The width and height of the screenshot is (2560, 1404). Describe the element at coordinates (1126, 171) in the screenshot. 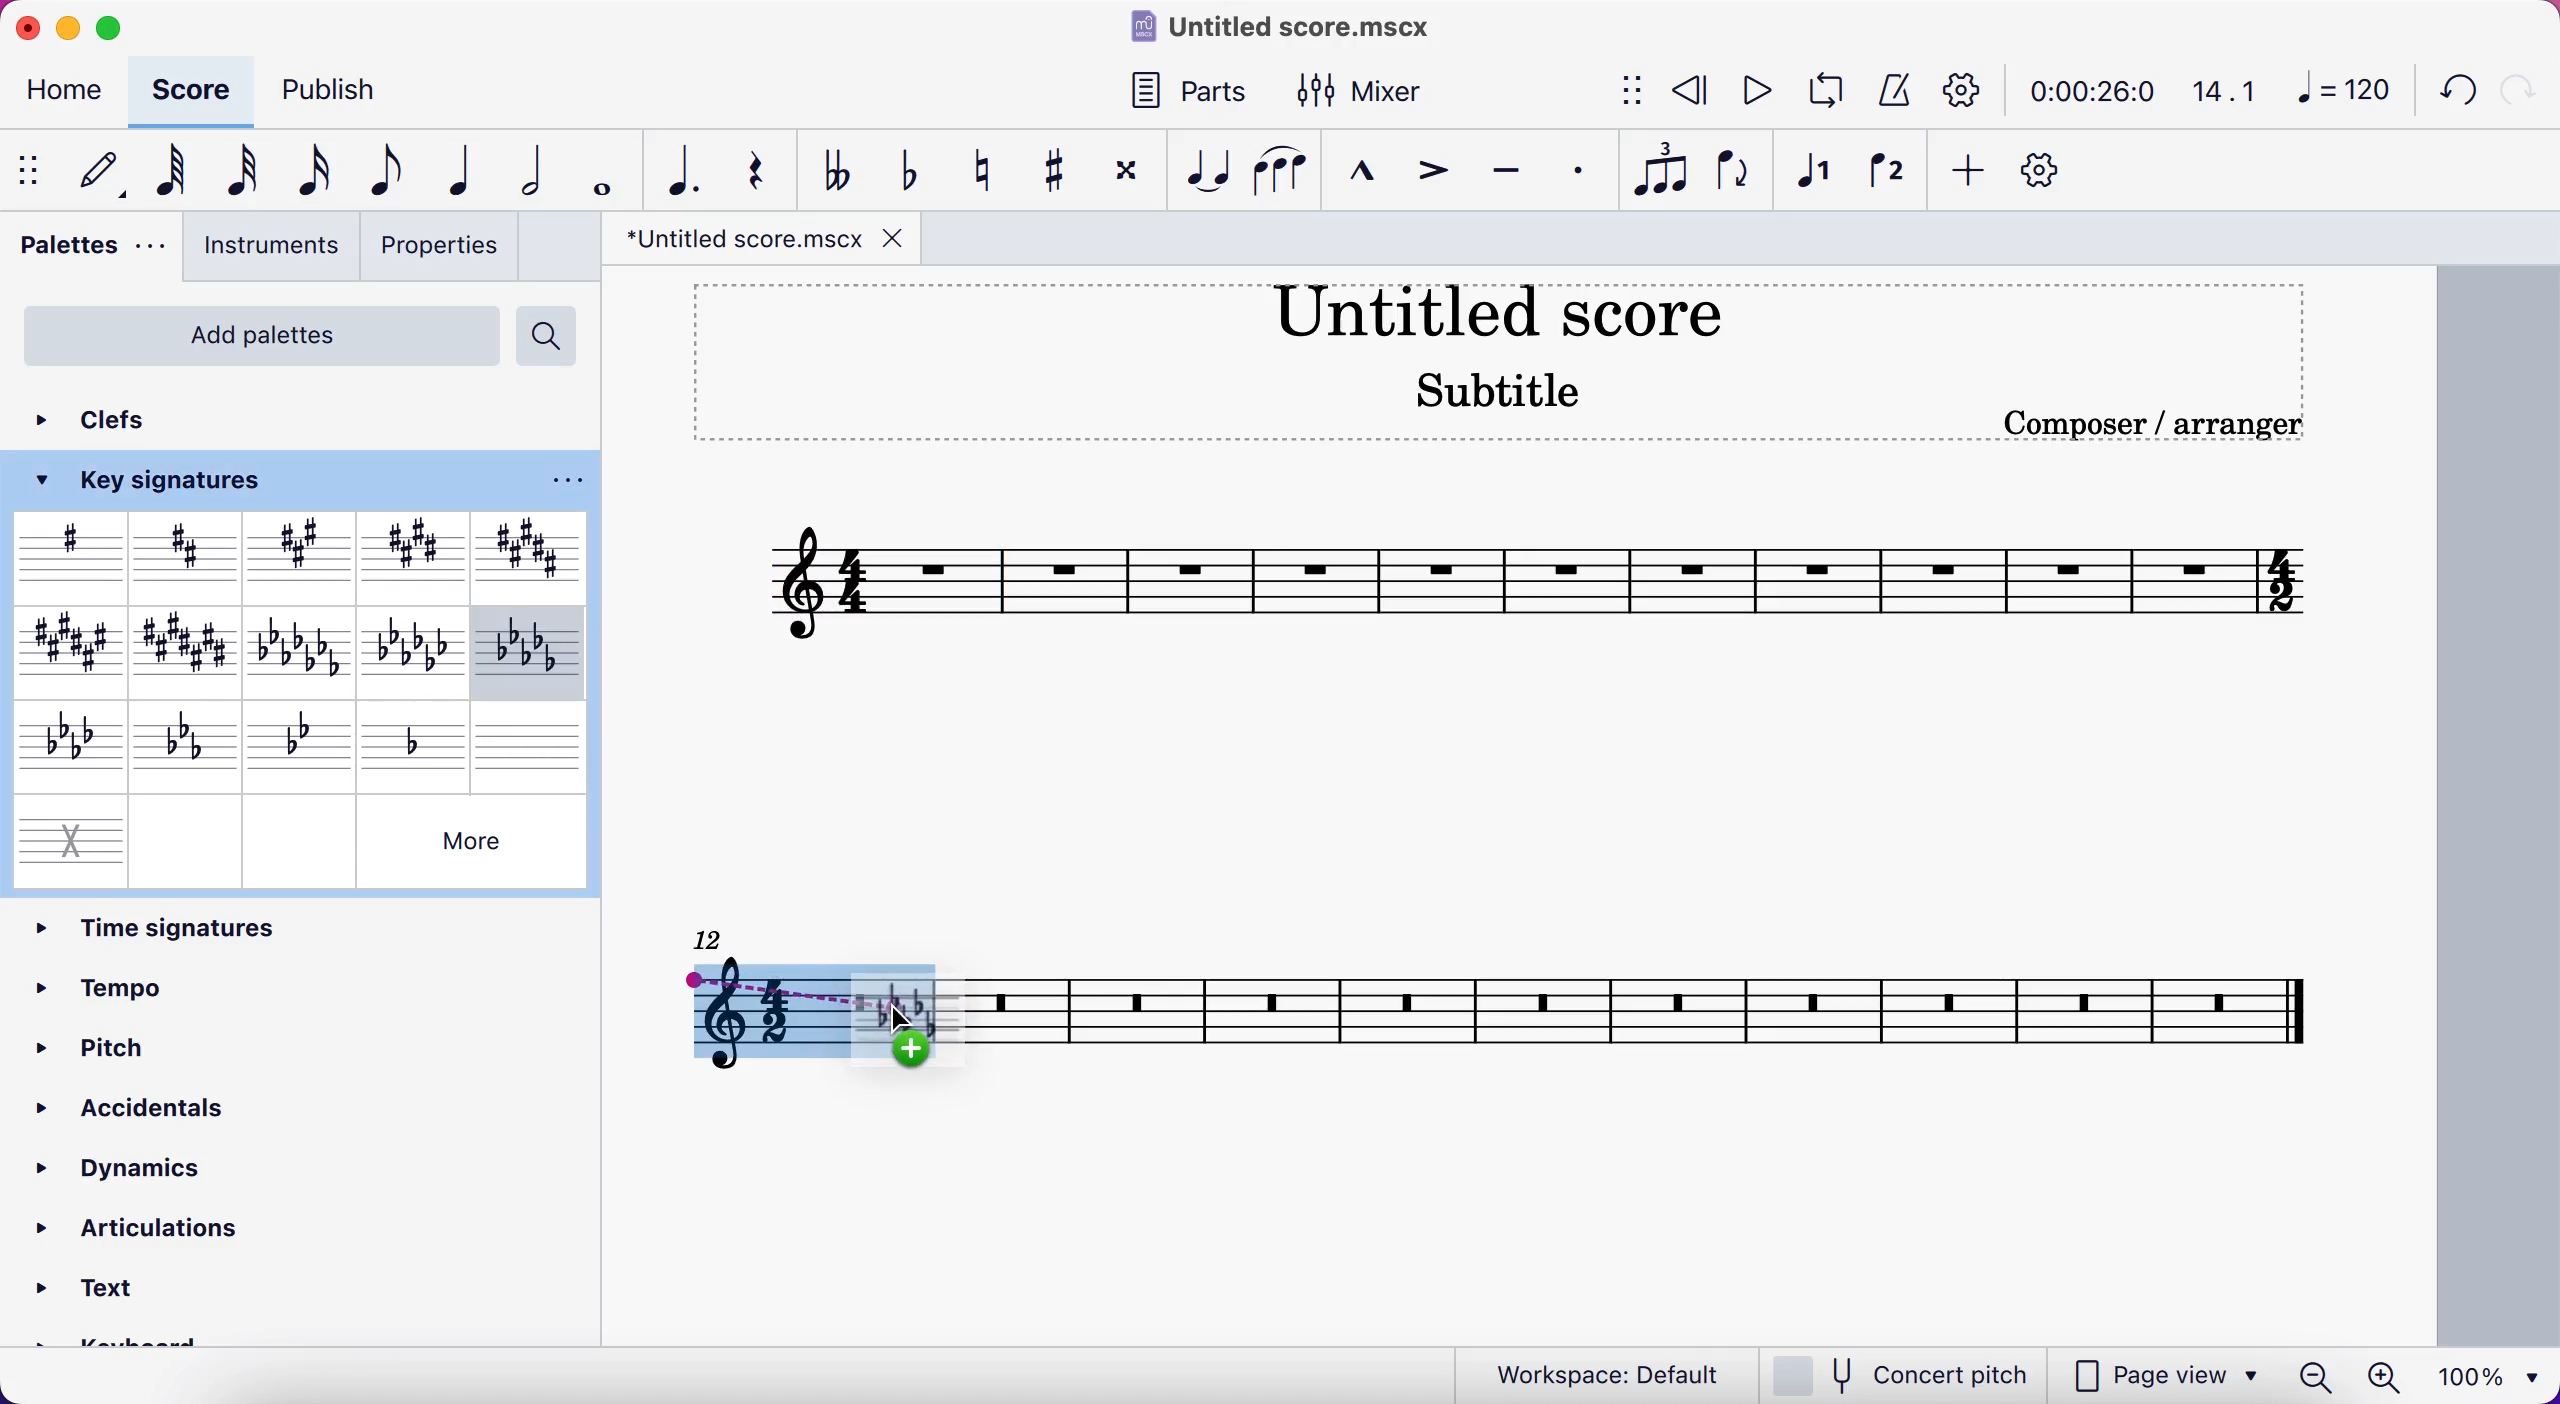

I see `toggle doble sharp` at that location.